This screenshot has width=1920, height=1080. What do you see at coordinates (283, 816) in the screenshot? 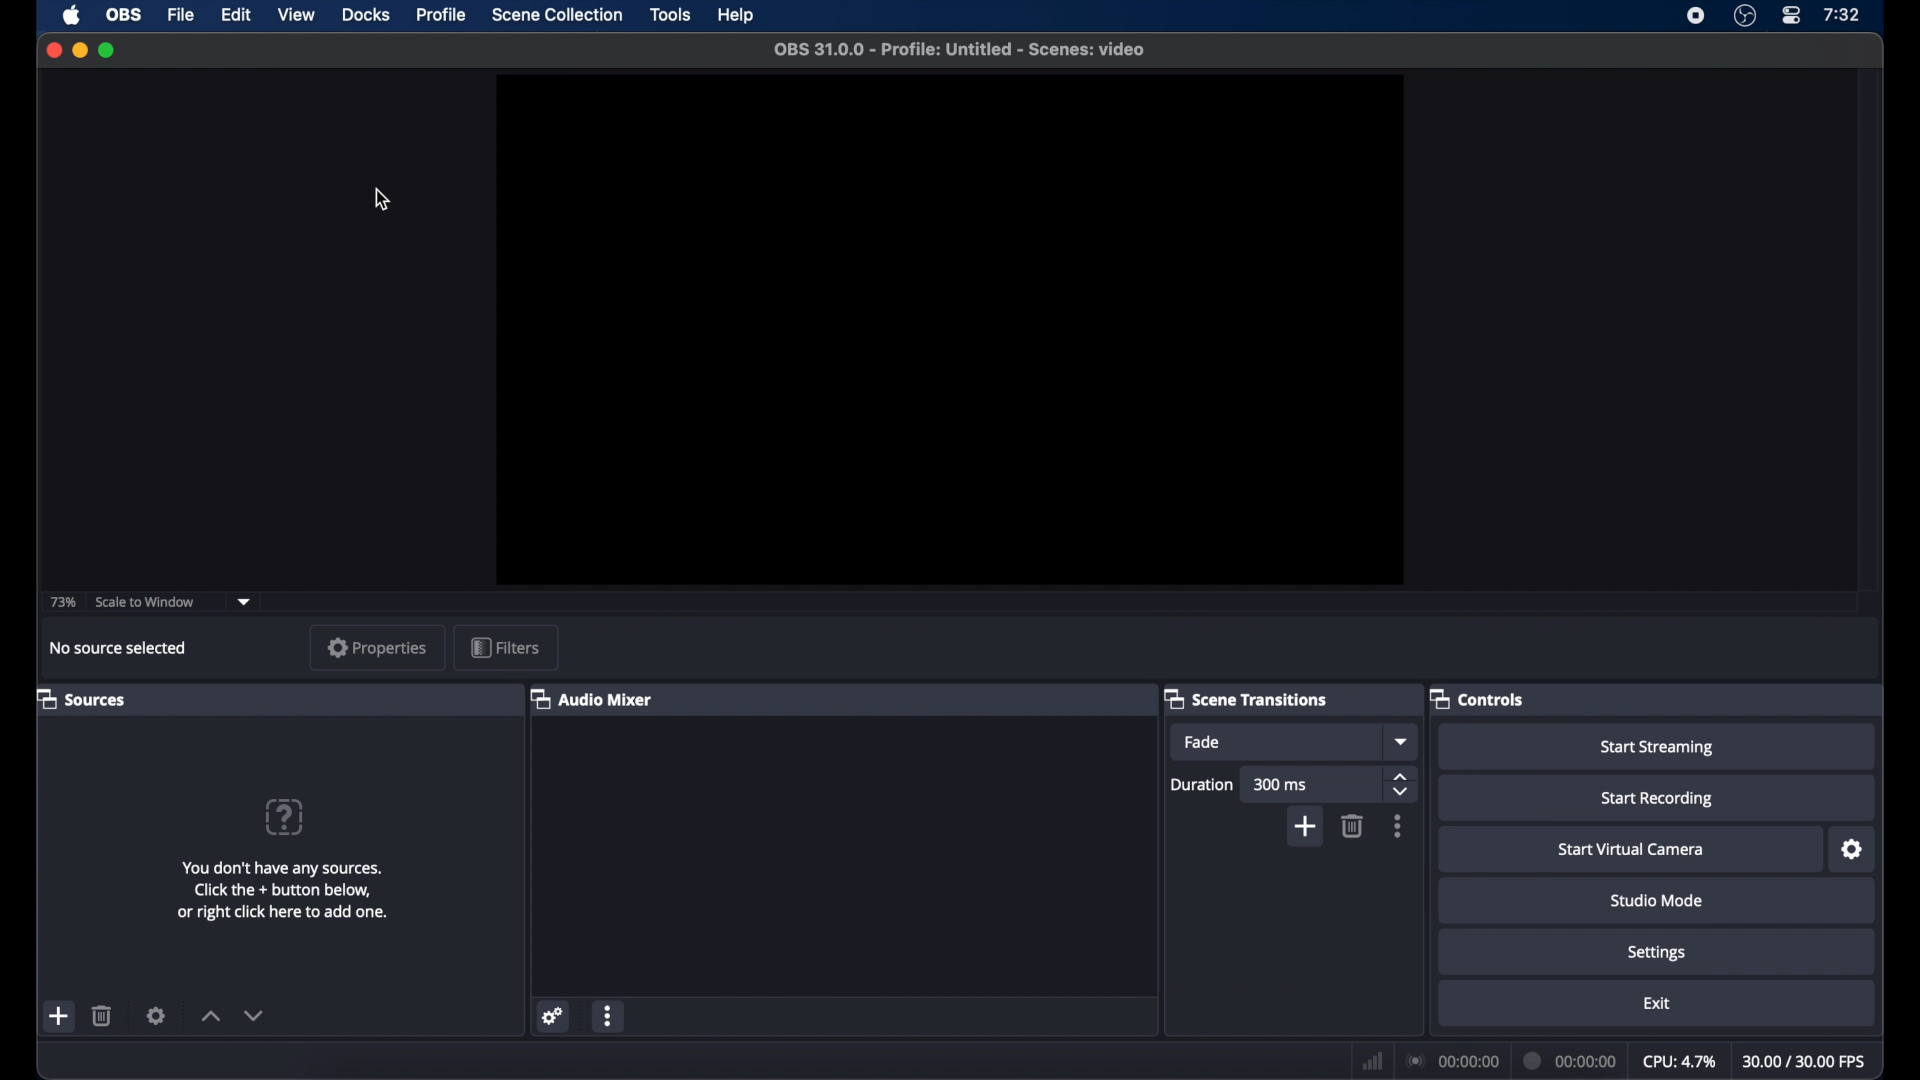
I see `help icon` at bounding box center [283, 816].